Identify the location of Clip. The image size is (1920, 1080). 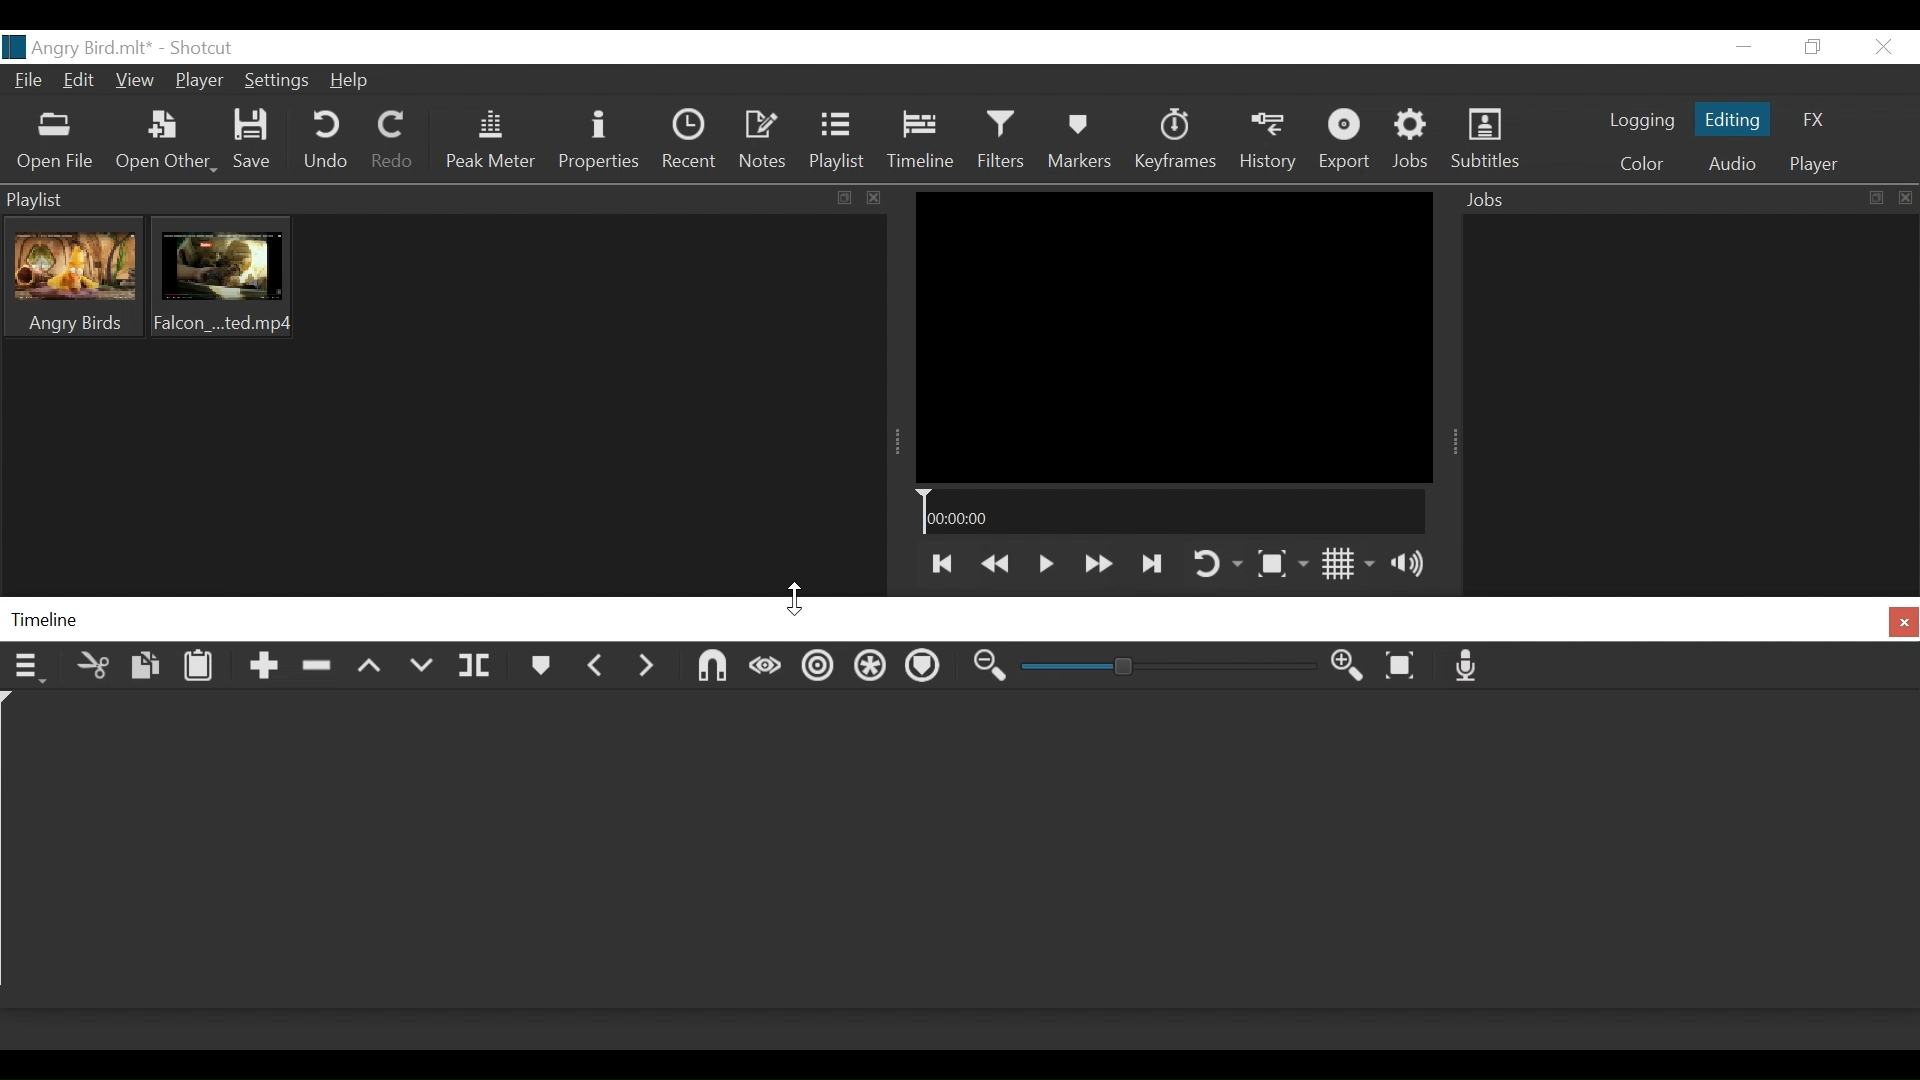
(74, 277).